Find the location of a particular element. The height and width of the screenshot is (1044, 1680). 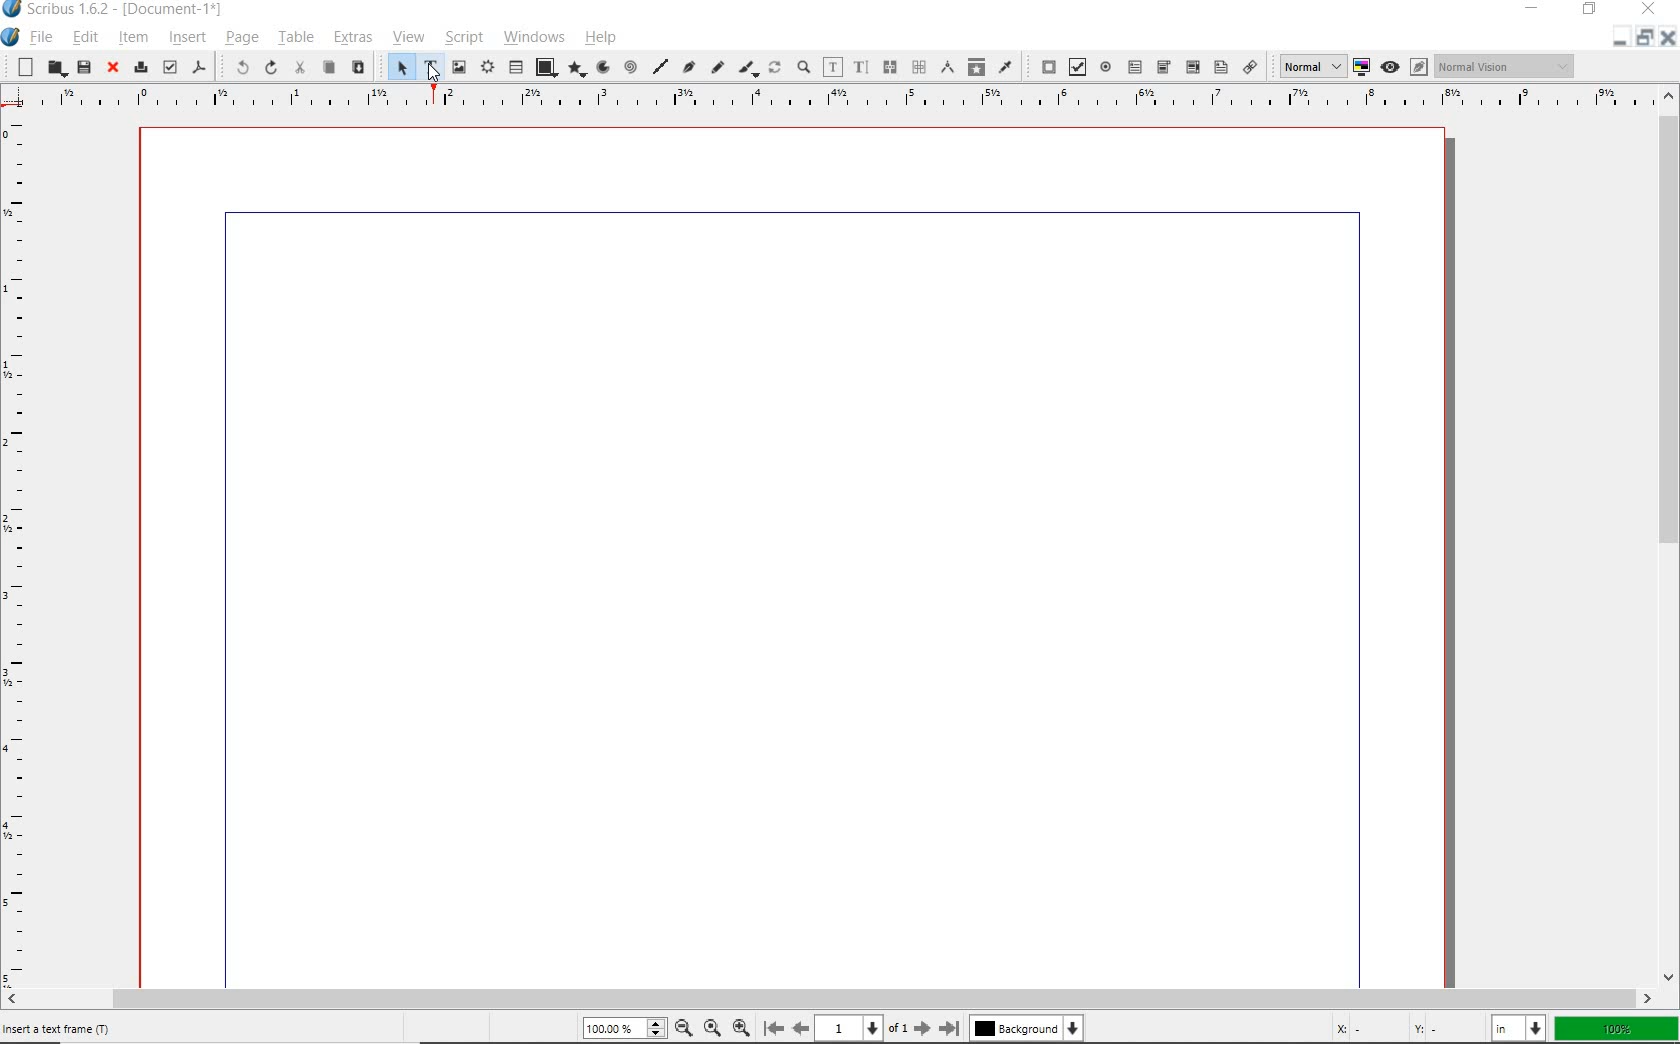

system icon is located at coordinates (9, 37).